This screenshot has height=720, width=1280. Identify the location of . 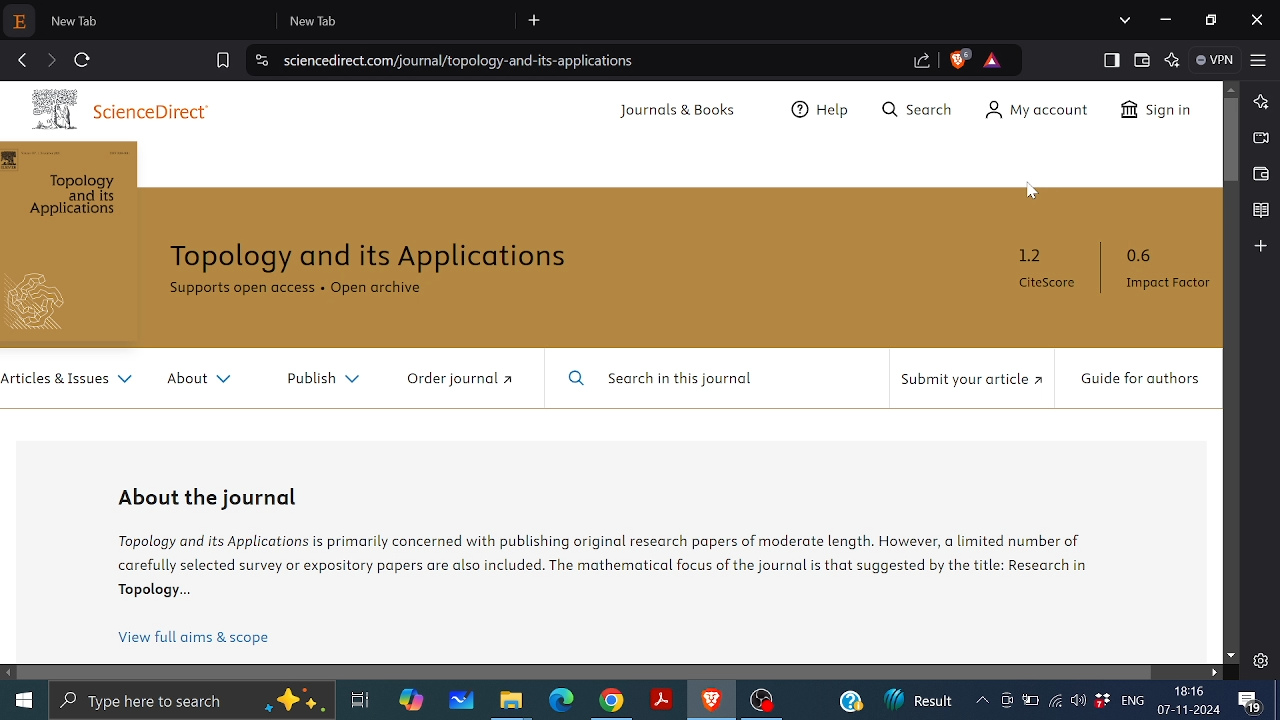
(1057, 702).